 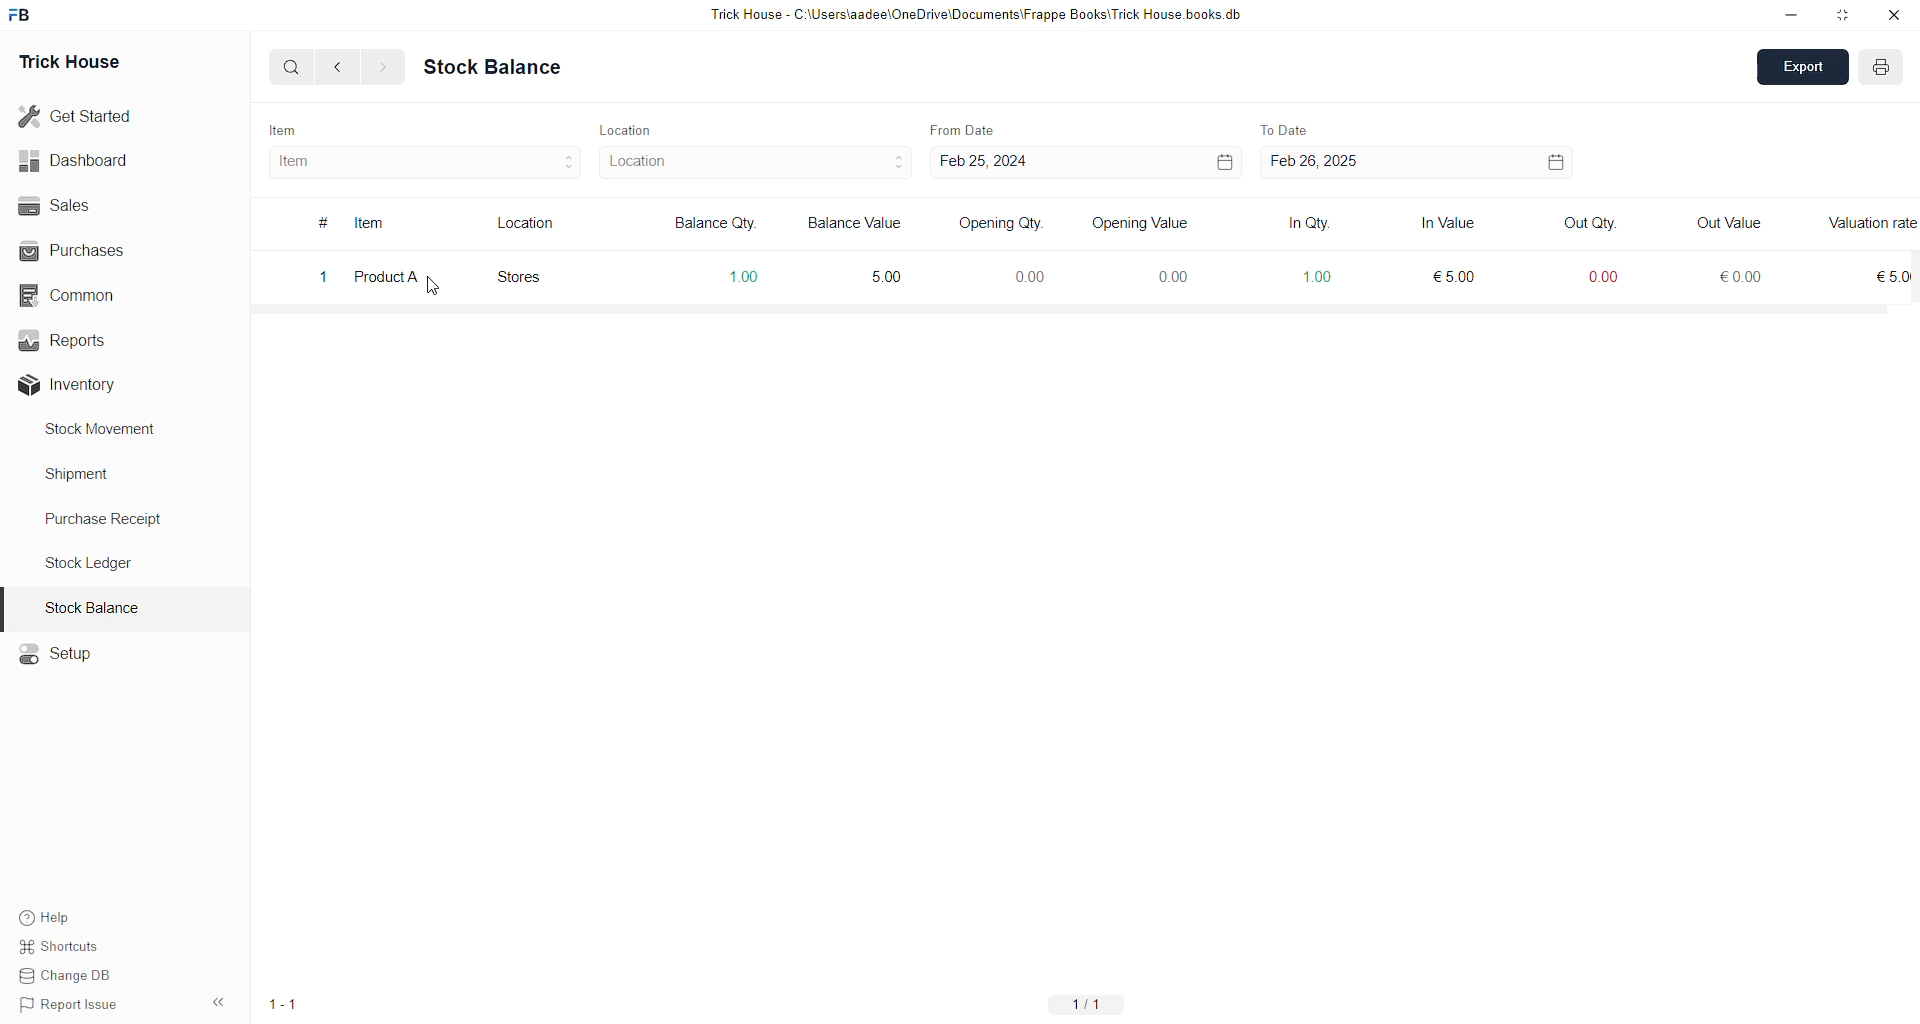 I want to click on In Qty, so click(x=1308, y=223).